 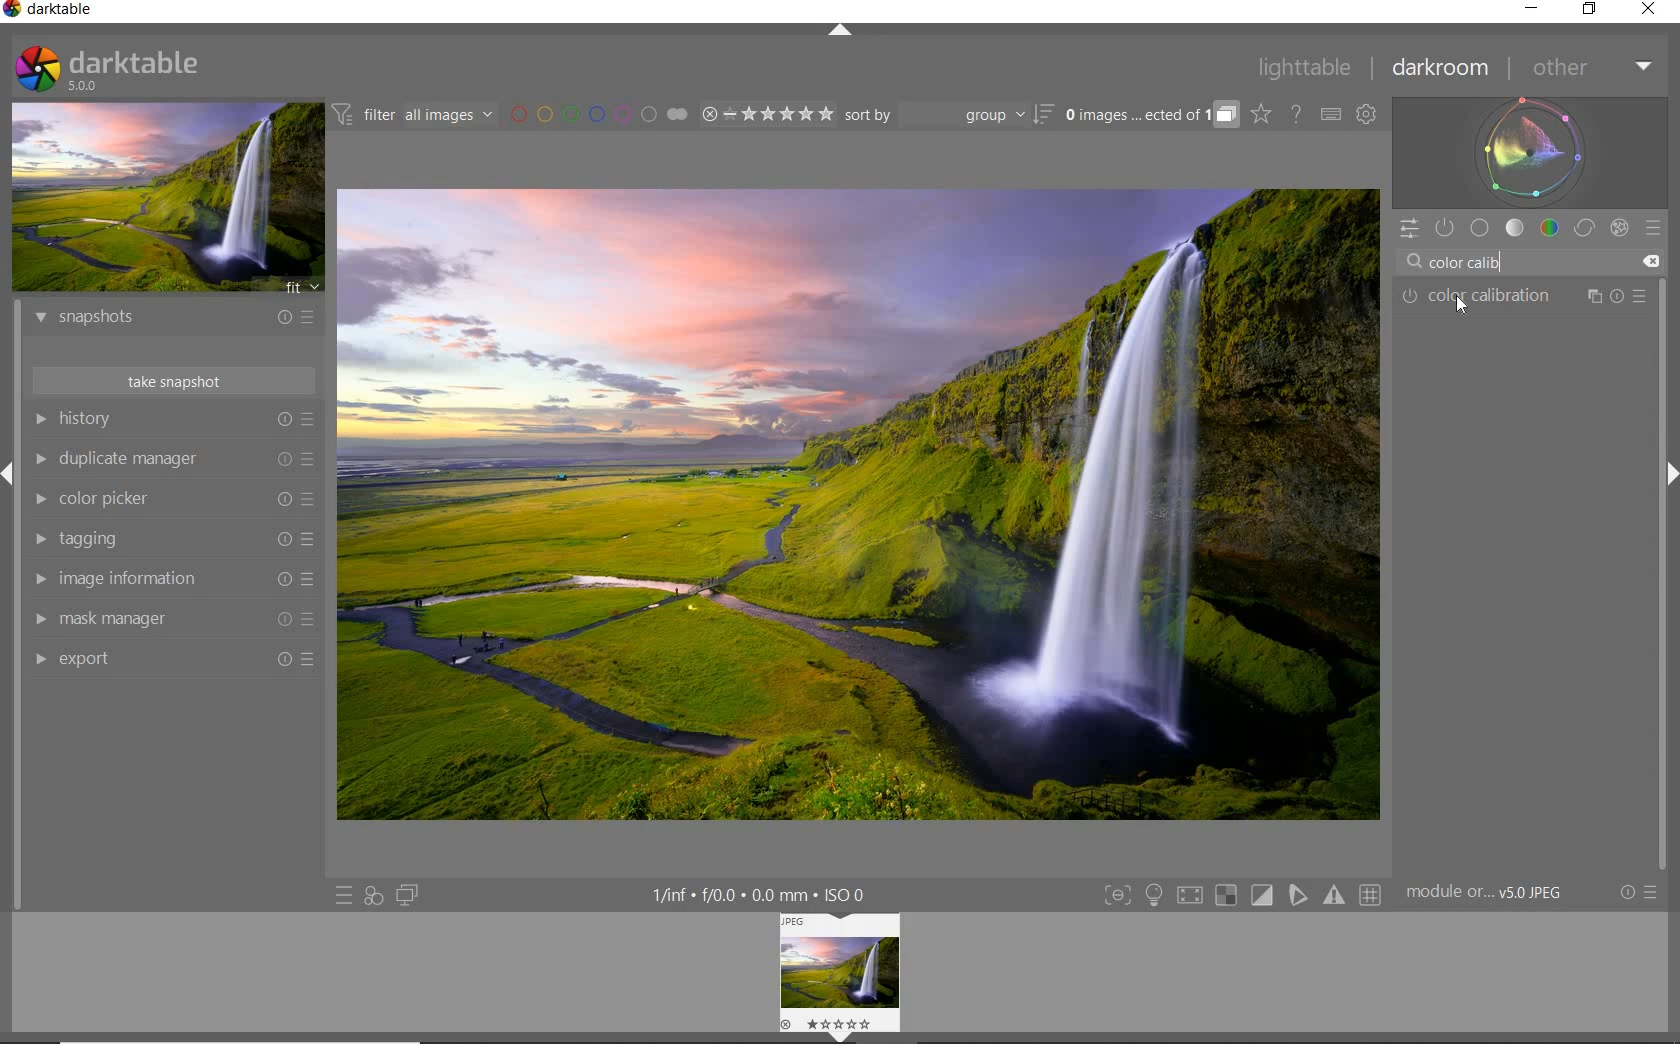 What do you see at coordinates (847, 1037) in the screenshot?
I see `Expand/Collapse` at bounding box center [847, 1037].